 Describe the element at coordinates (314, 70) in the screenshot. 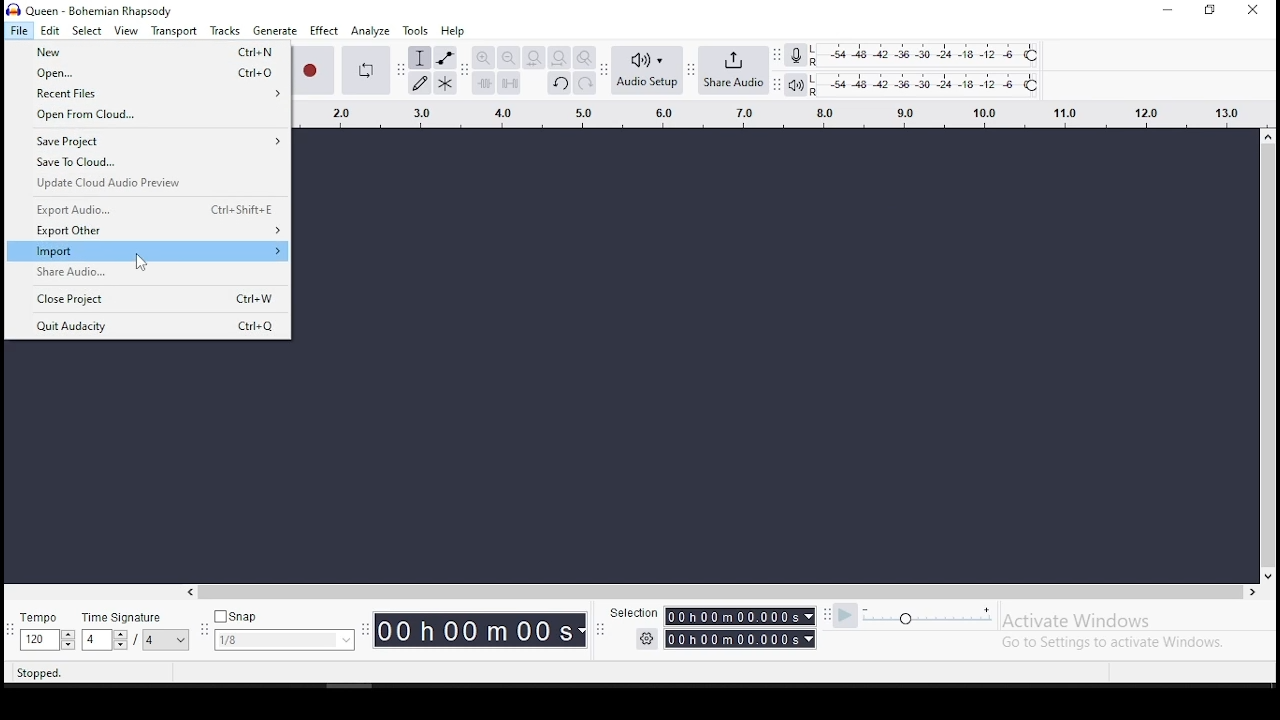

I see `record` at that location.